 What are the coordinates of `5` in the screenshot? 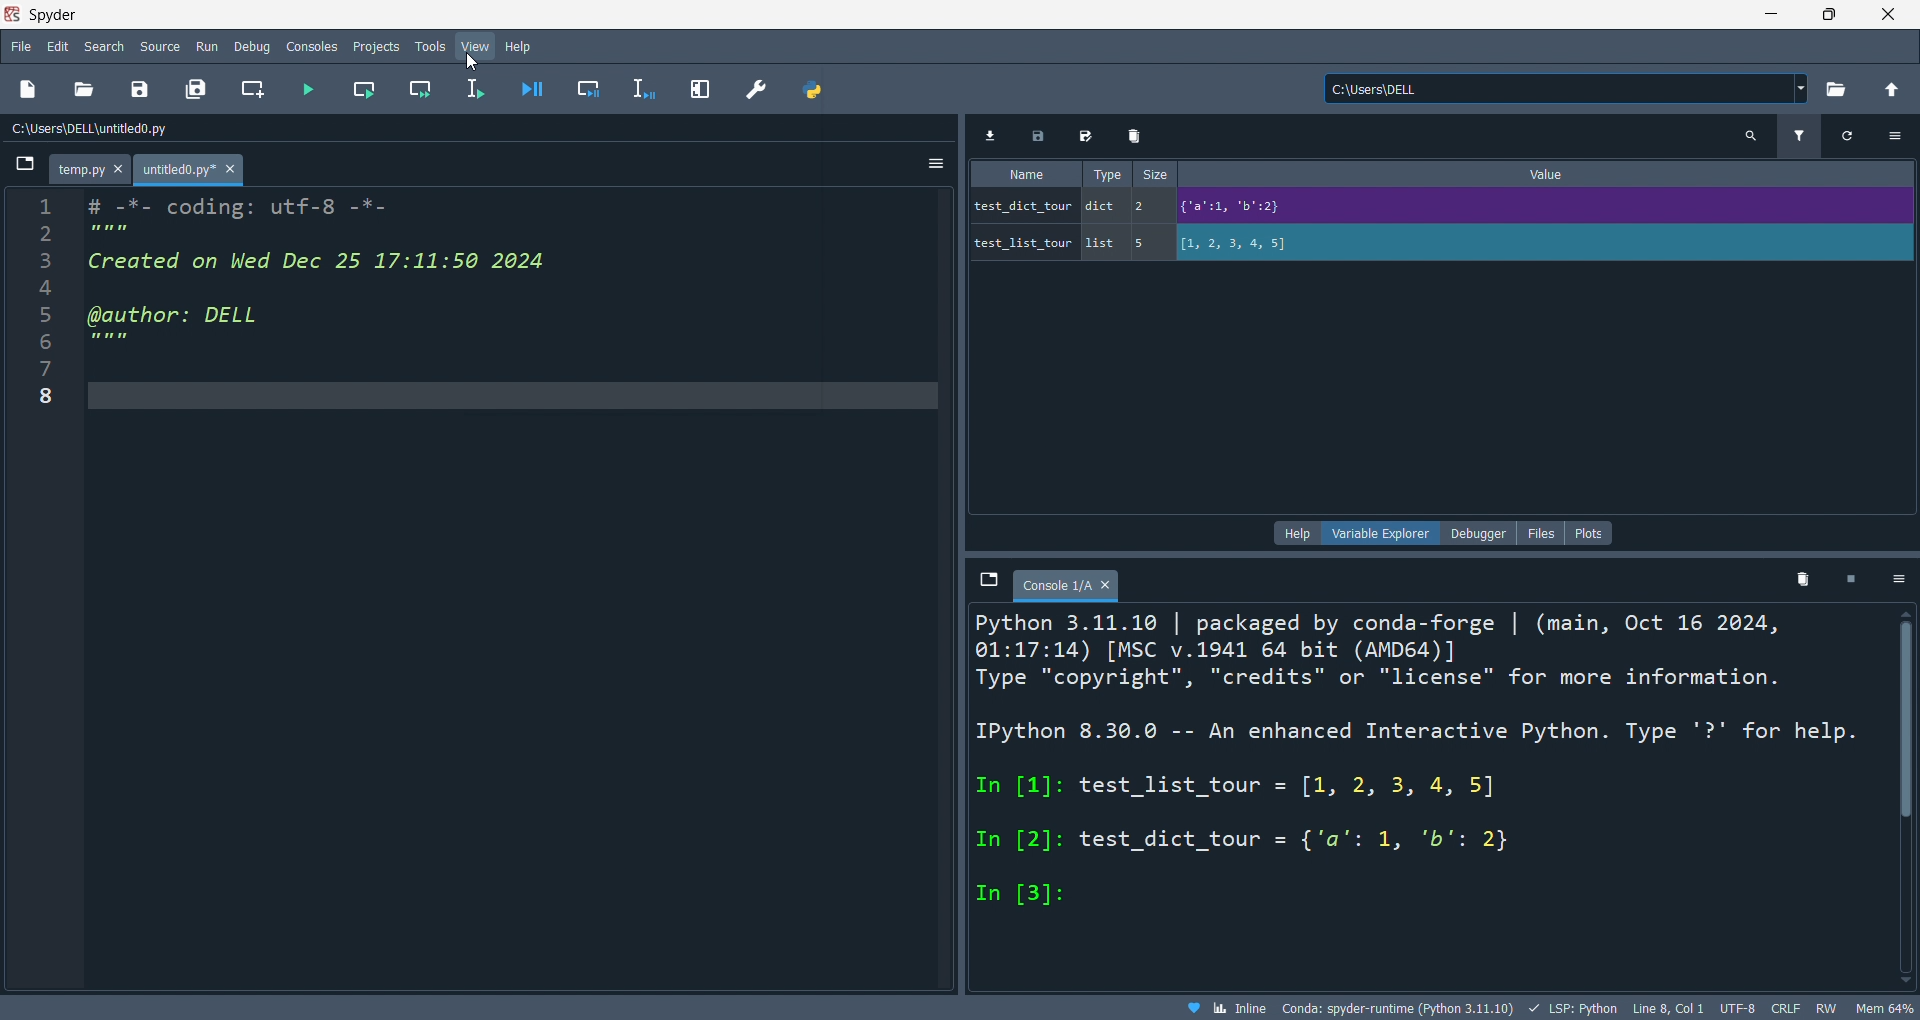 It's located at (1147, 243).